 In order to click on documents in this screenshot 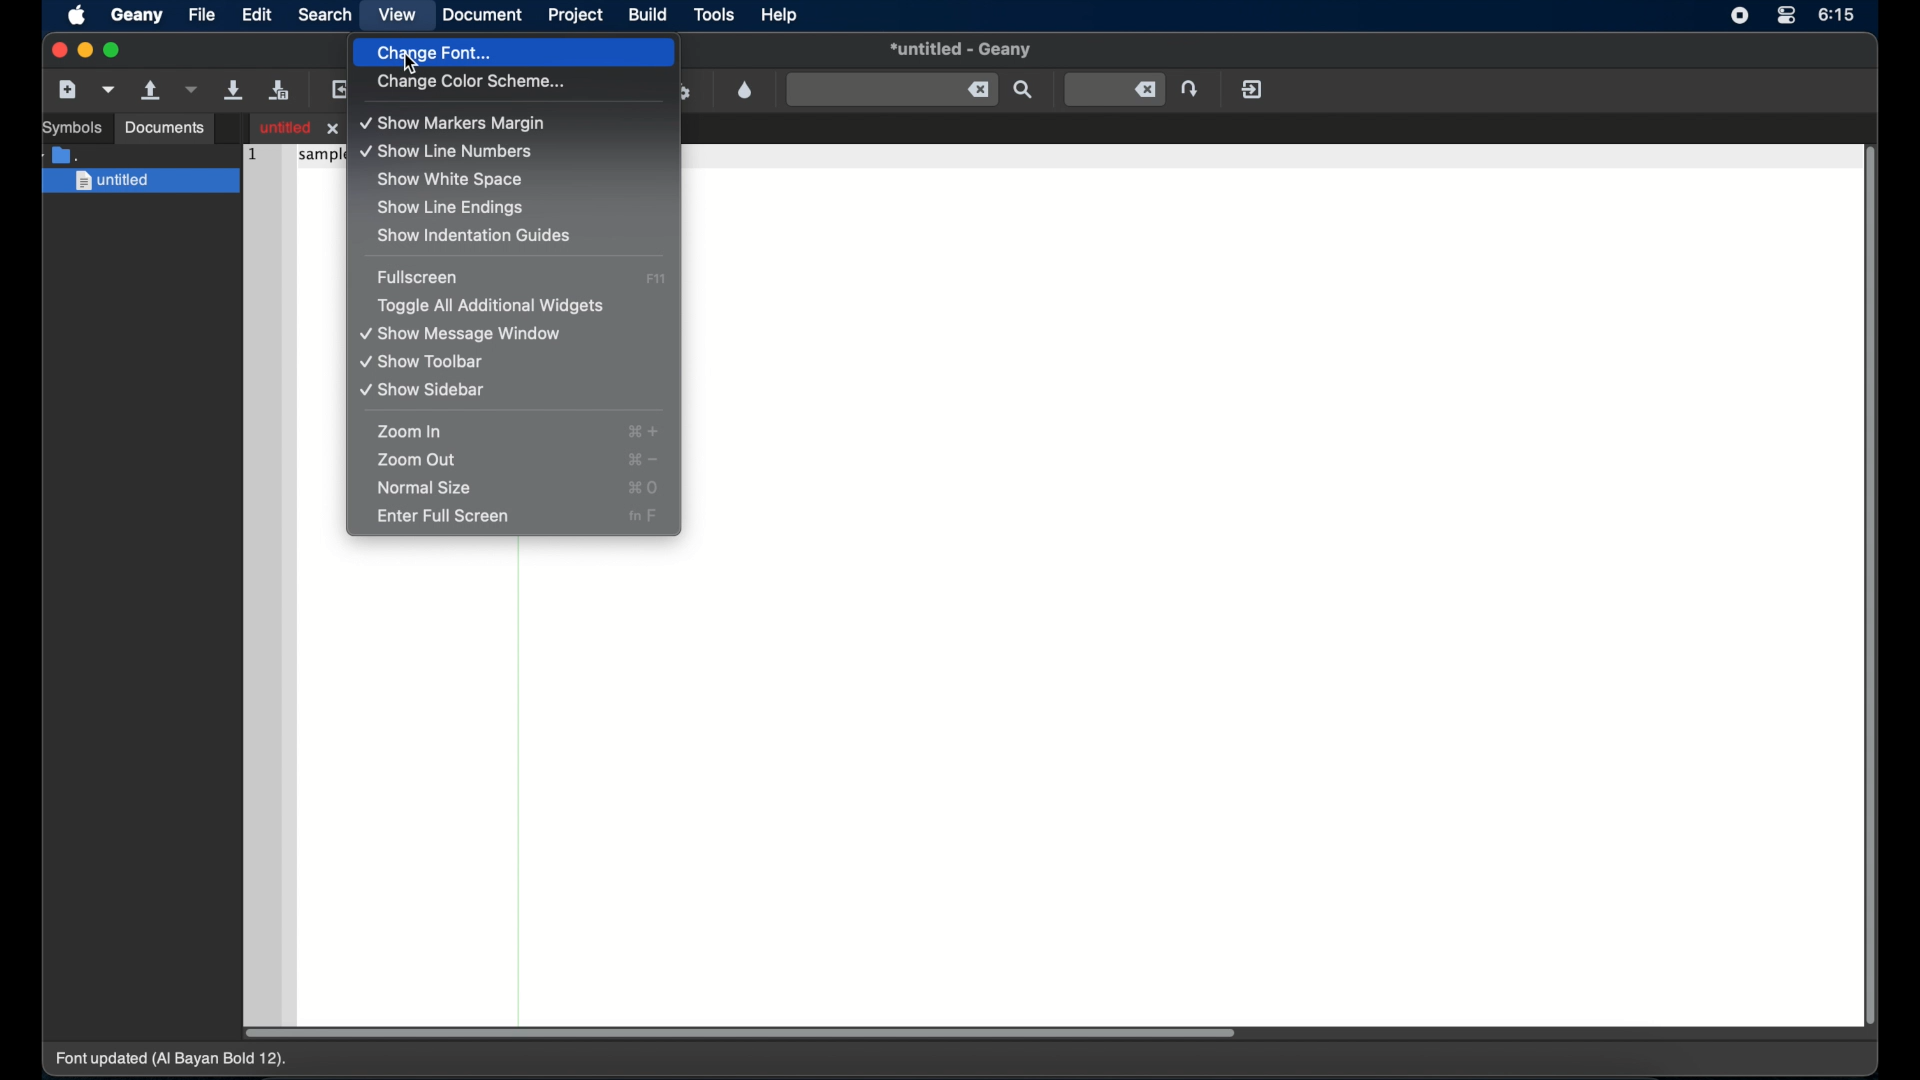, I will do `click(64, 153)`.